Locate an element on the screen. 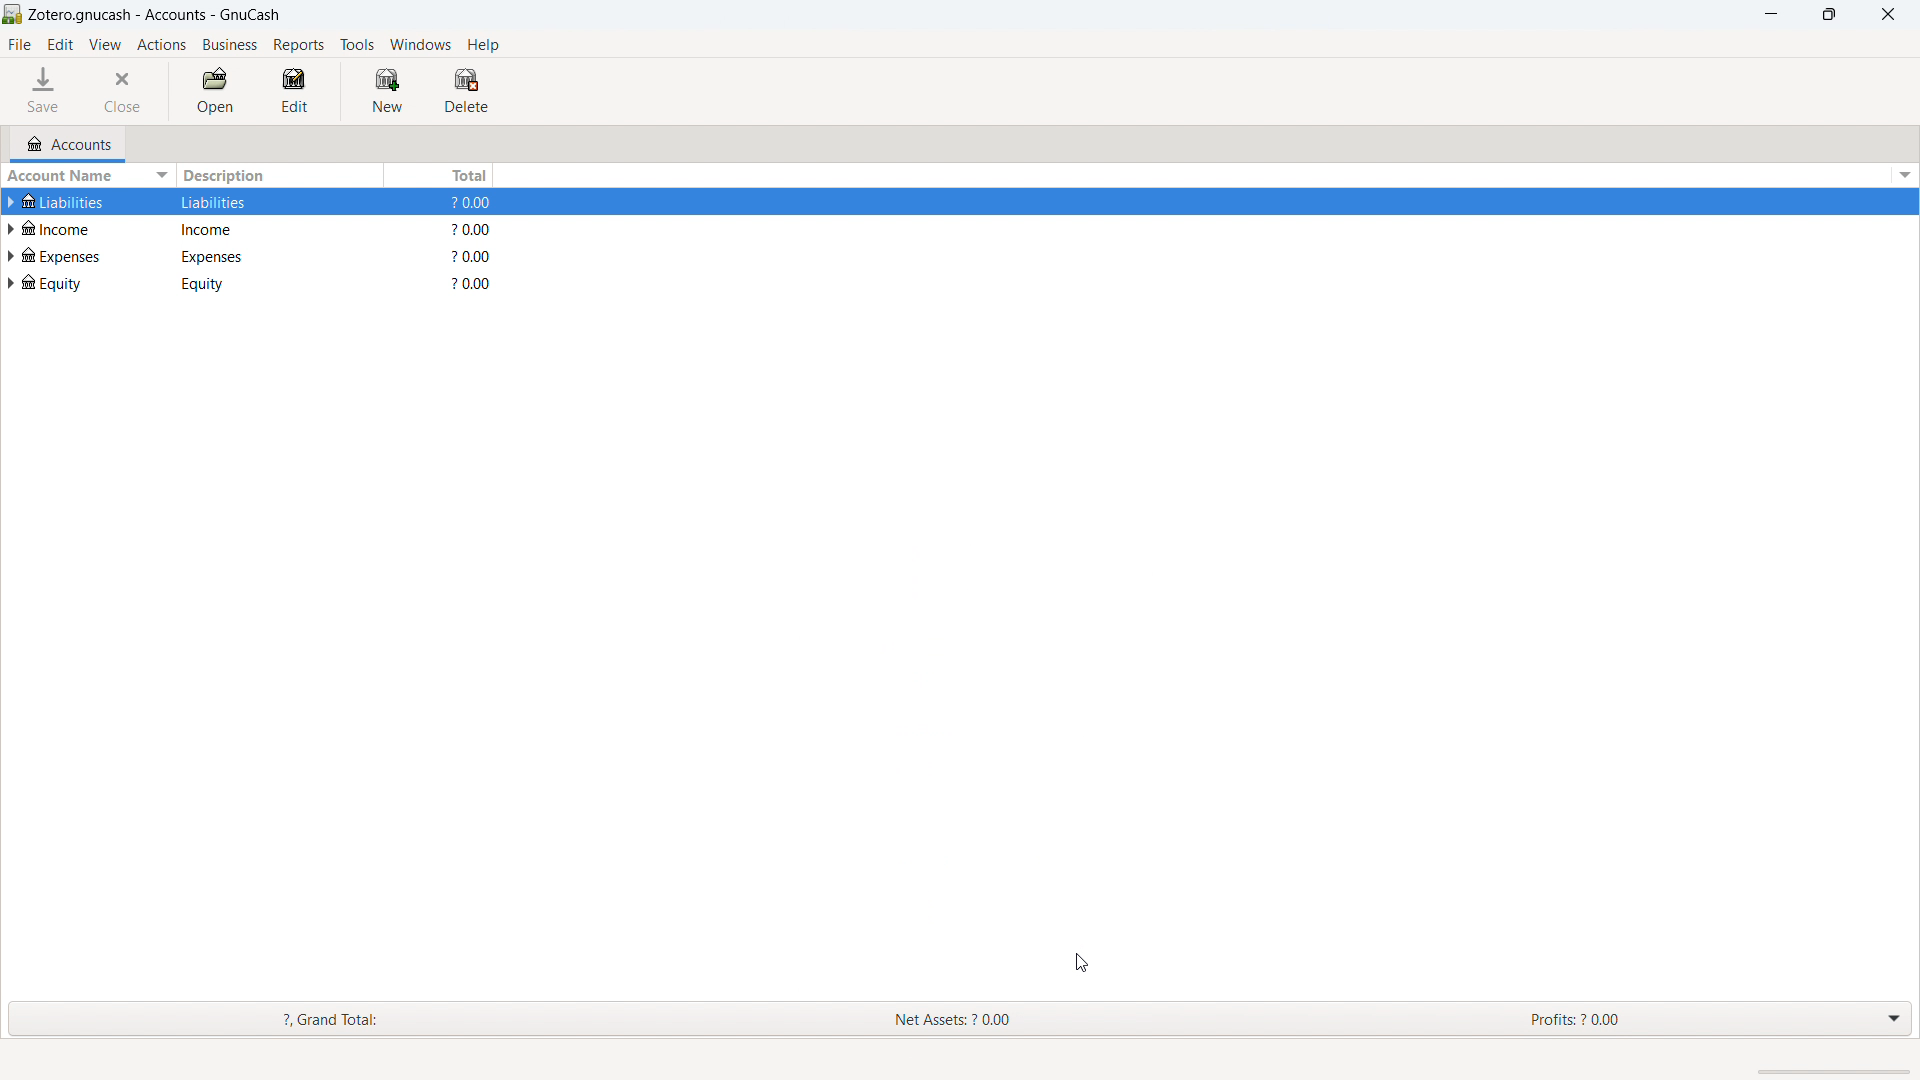 The width and height of the screenshot is (1920, 1080). help is located at coordinates (483, 44).